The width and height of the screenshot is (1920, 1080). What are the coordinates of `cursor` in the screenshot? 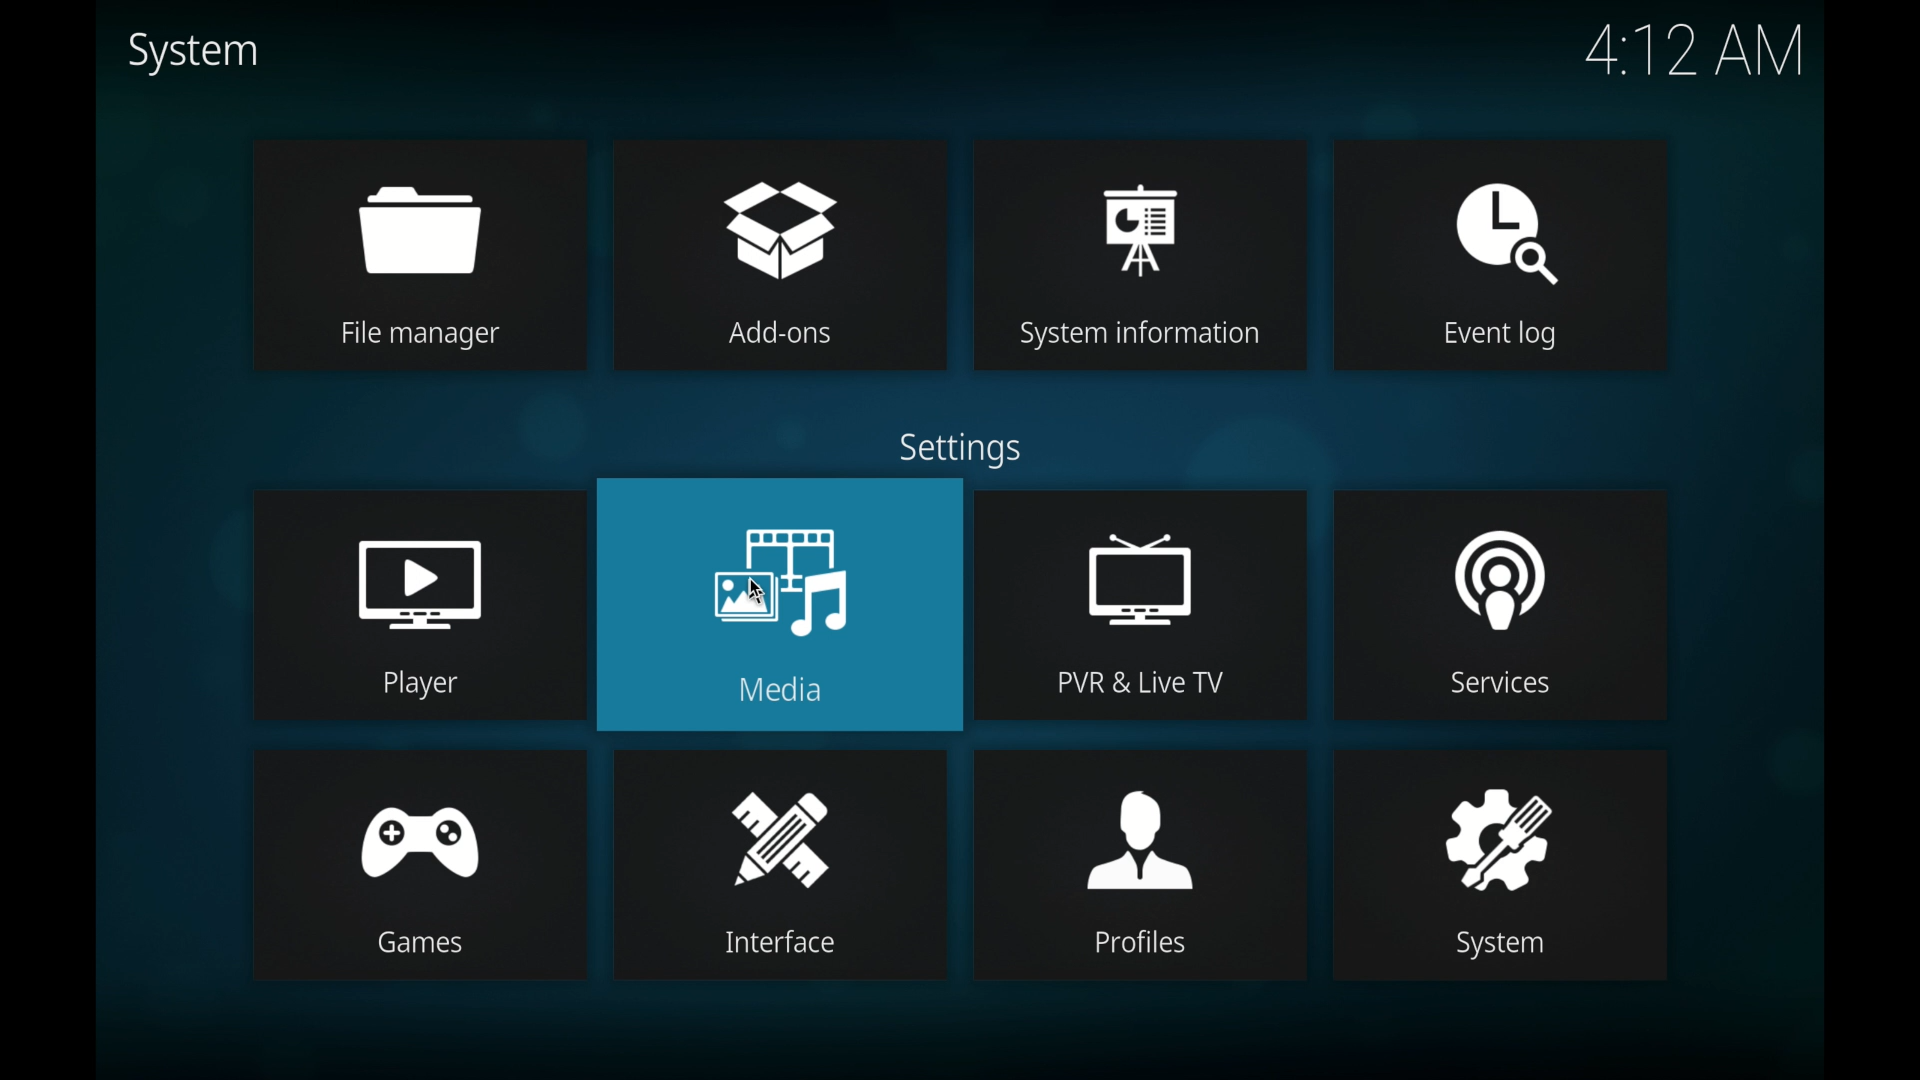 It's located at (771, 588).